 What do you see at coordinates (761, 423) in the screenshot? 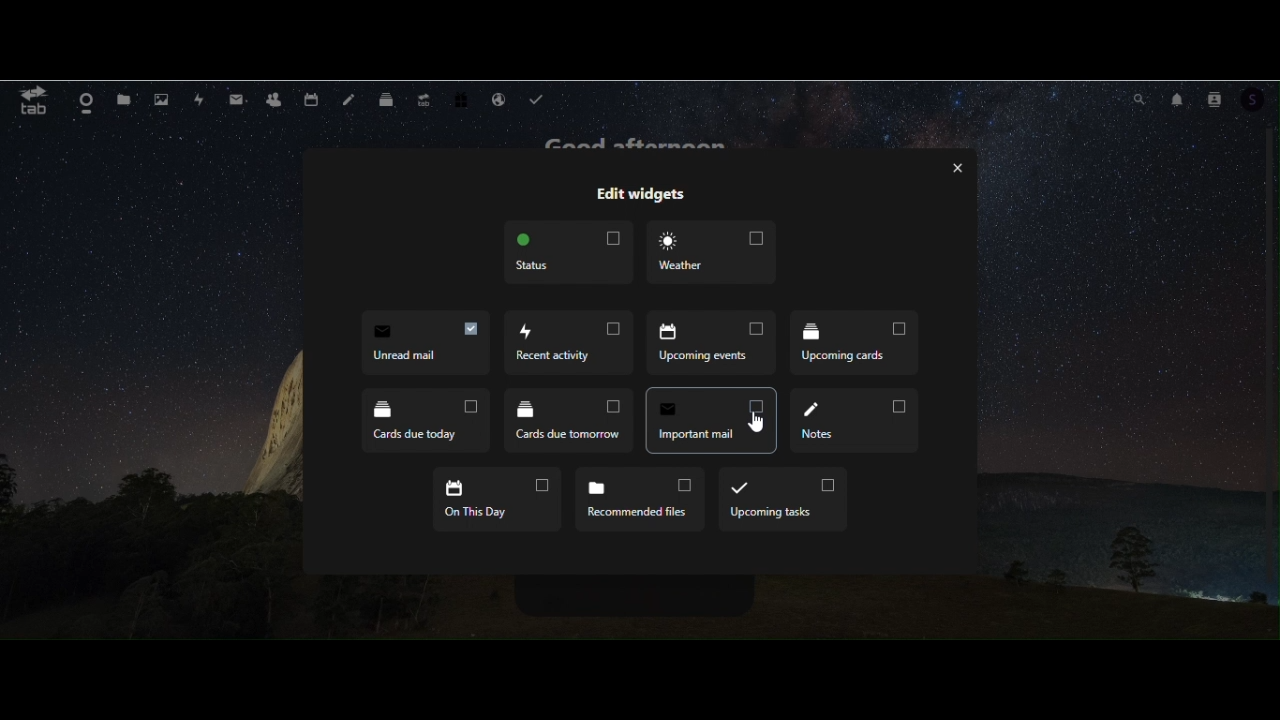
I see `Cursor` at bounding box center [761, 423].